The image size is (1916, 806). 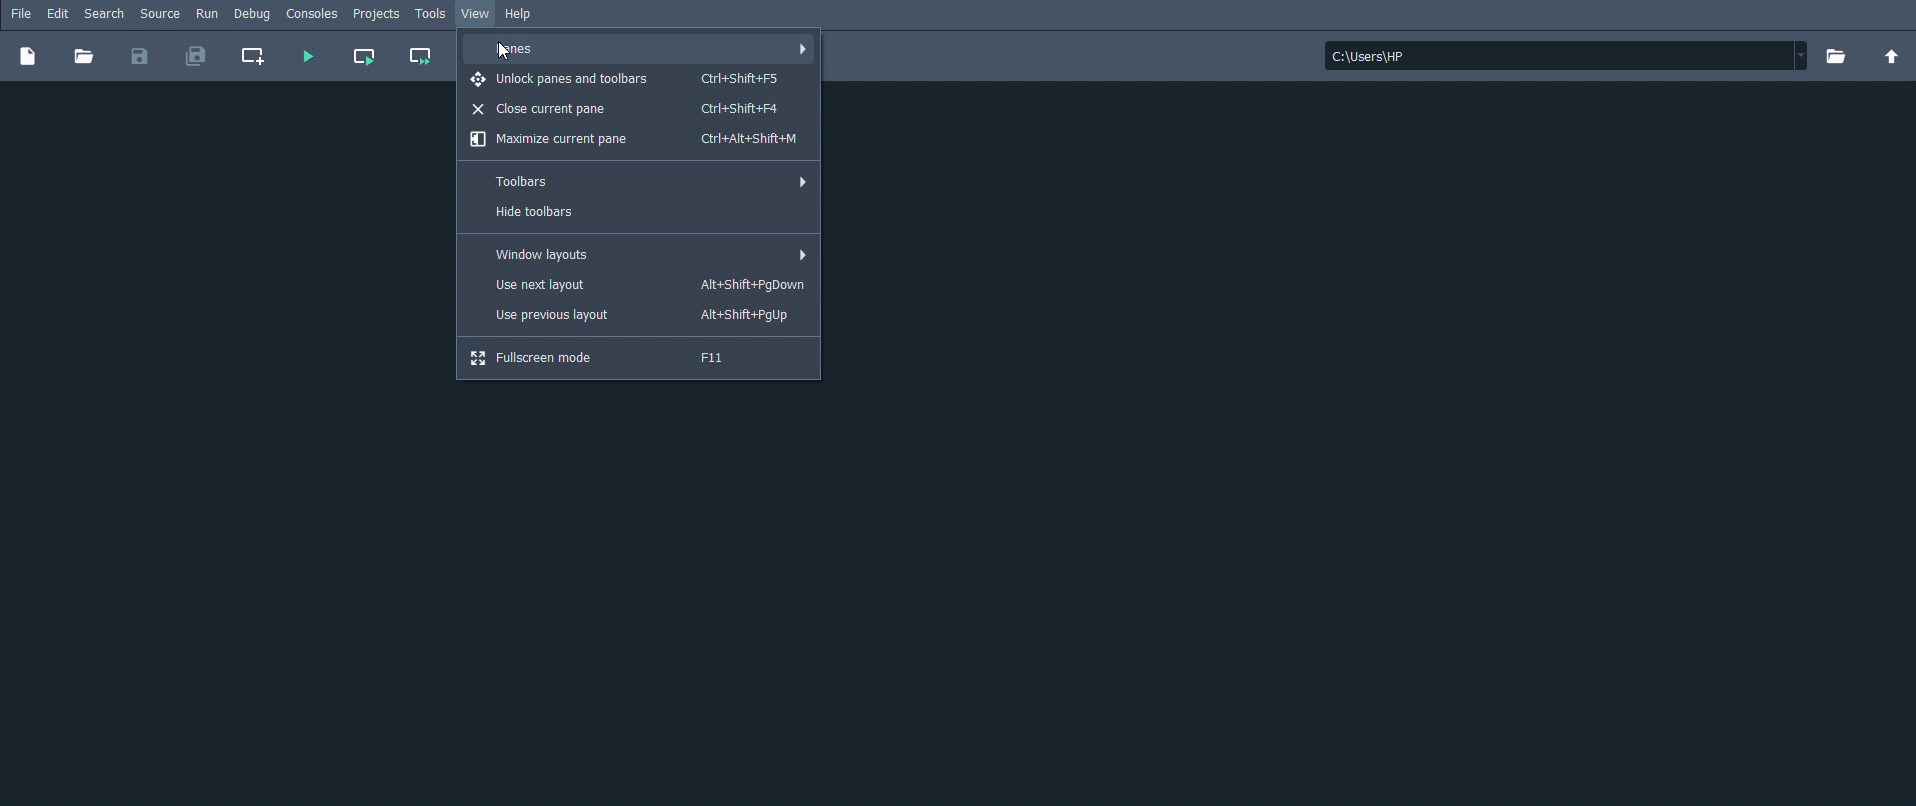 I want to click on Close current pane, so click(x=640, y=108).